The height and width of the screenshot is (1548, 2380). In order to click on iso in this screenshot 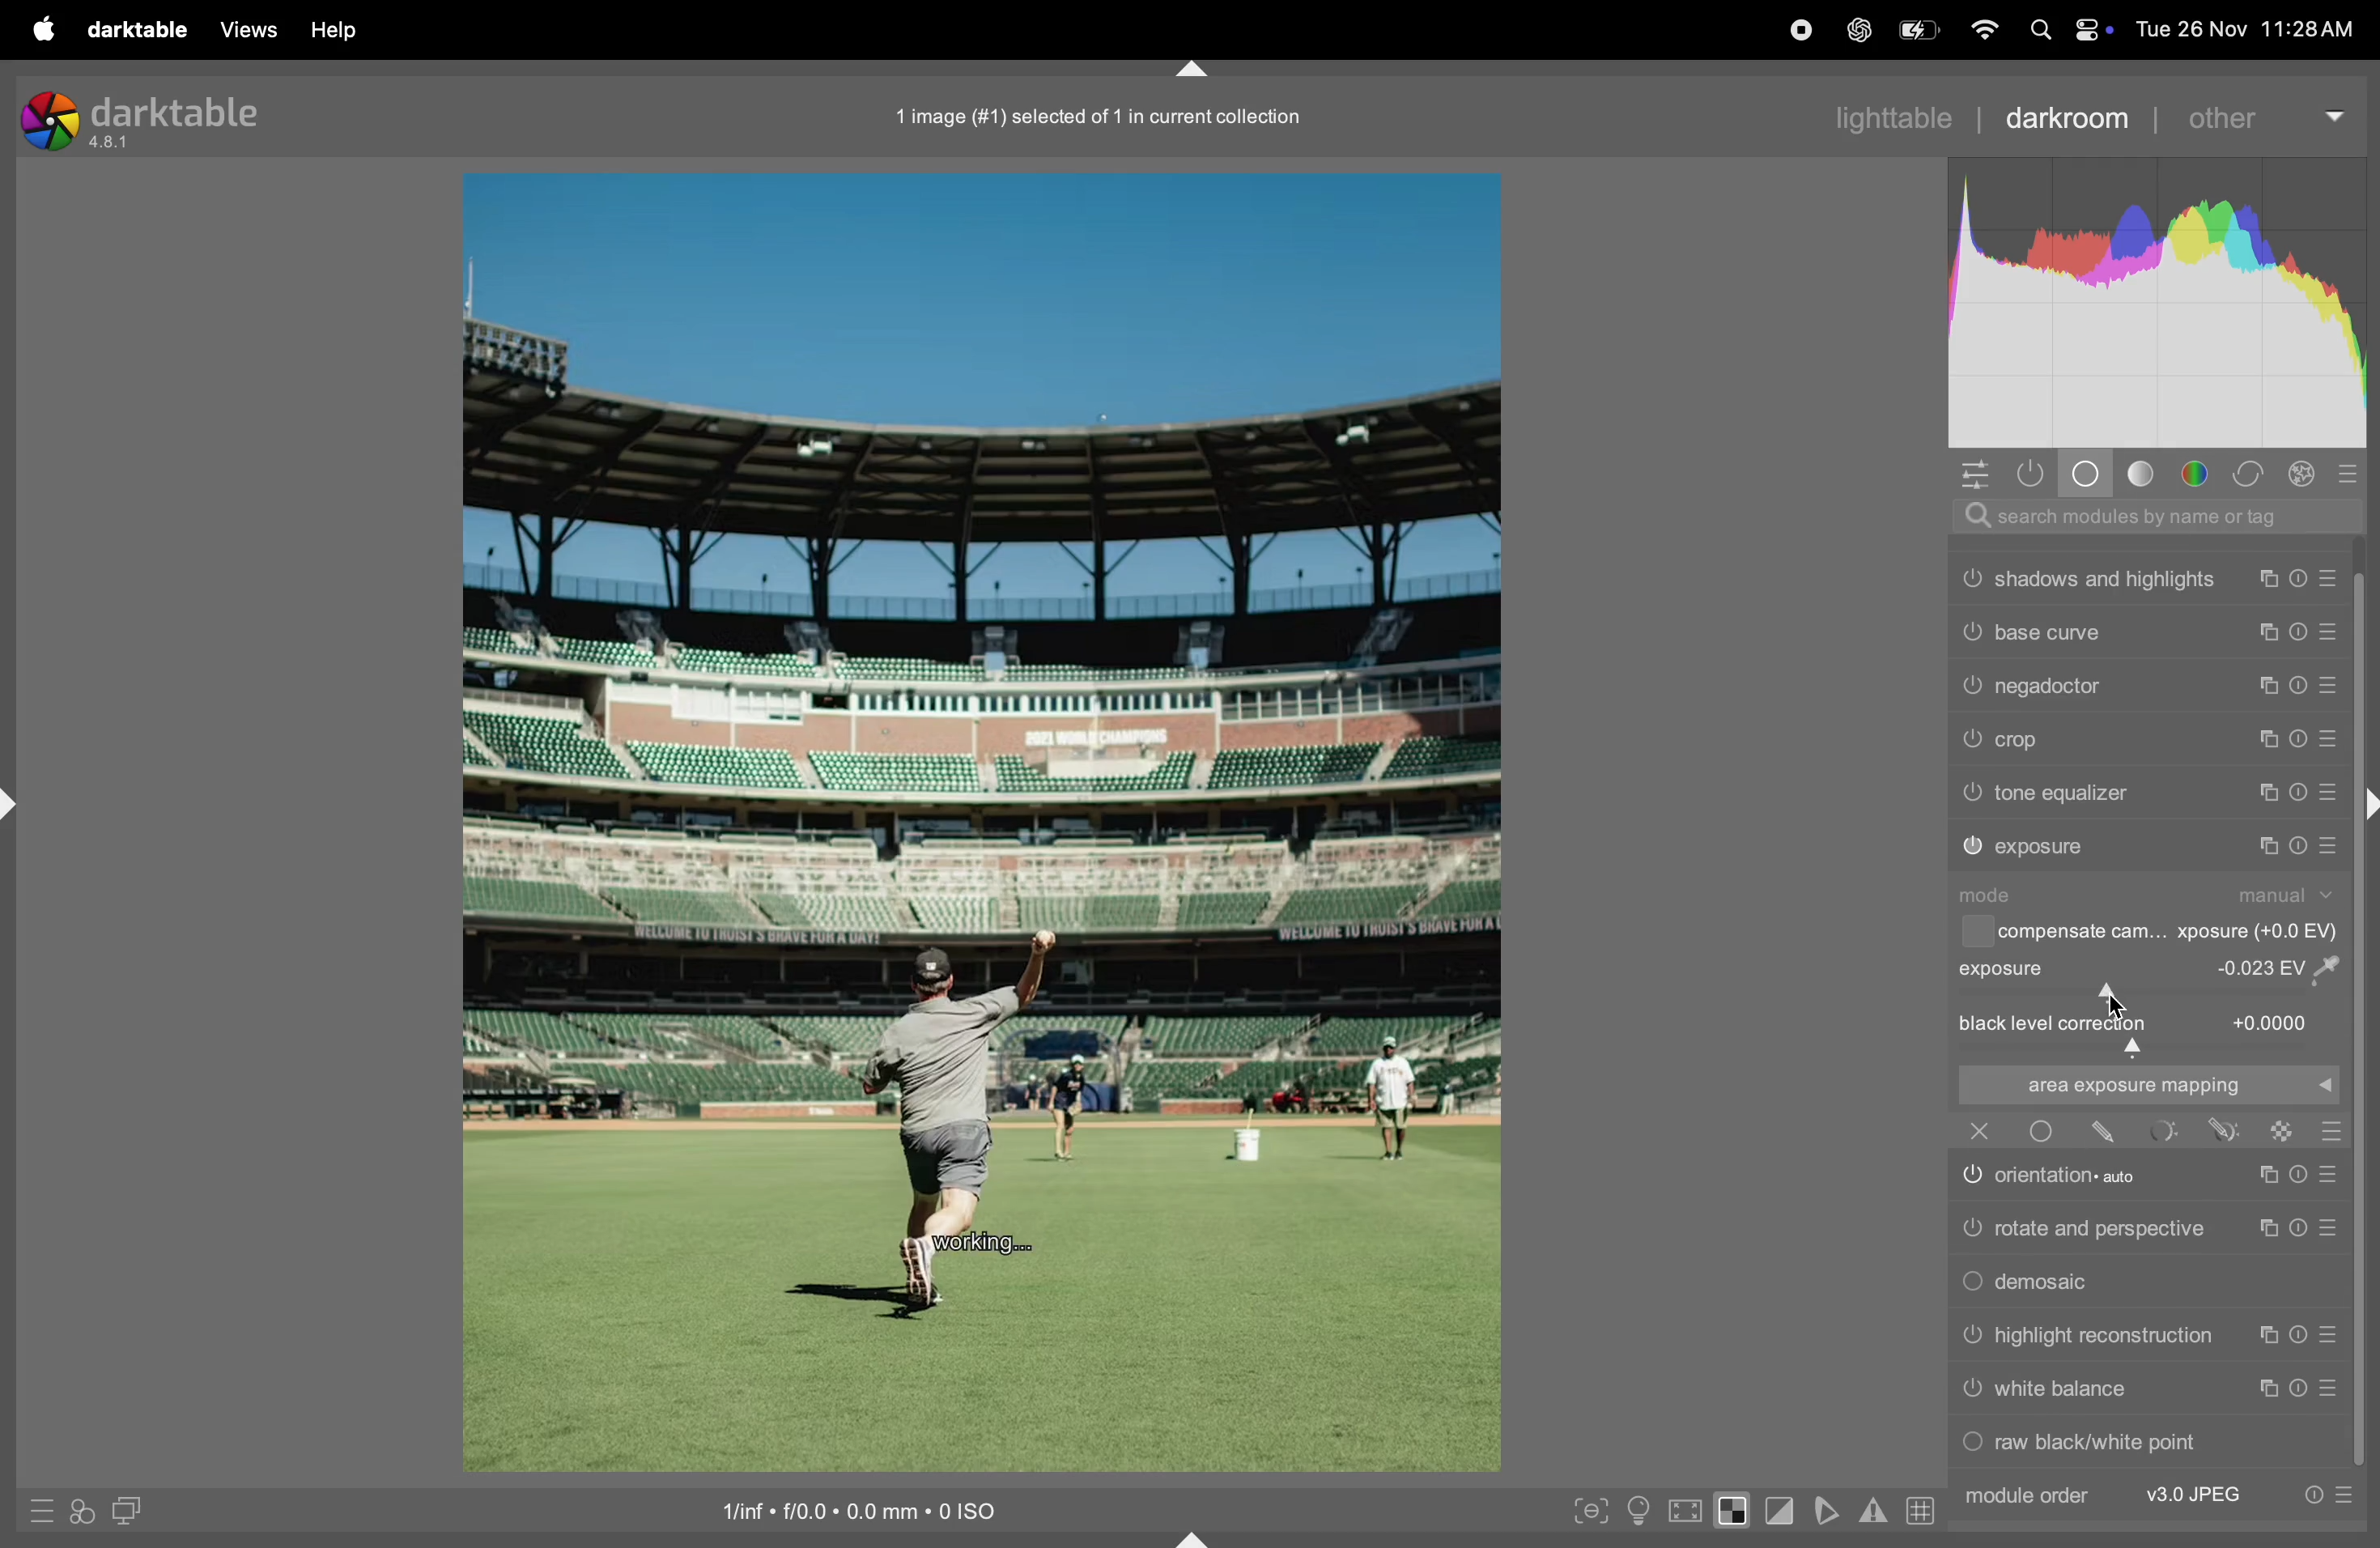, I will do `click(848, 1508)`.